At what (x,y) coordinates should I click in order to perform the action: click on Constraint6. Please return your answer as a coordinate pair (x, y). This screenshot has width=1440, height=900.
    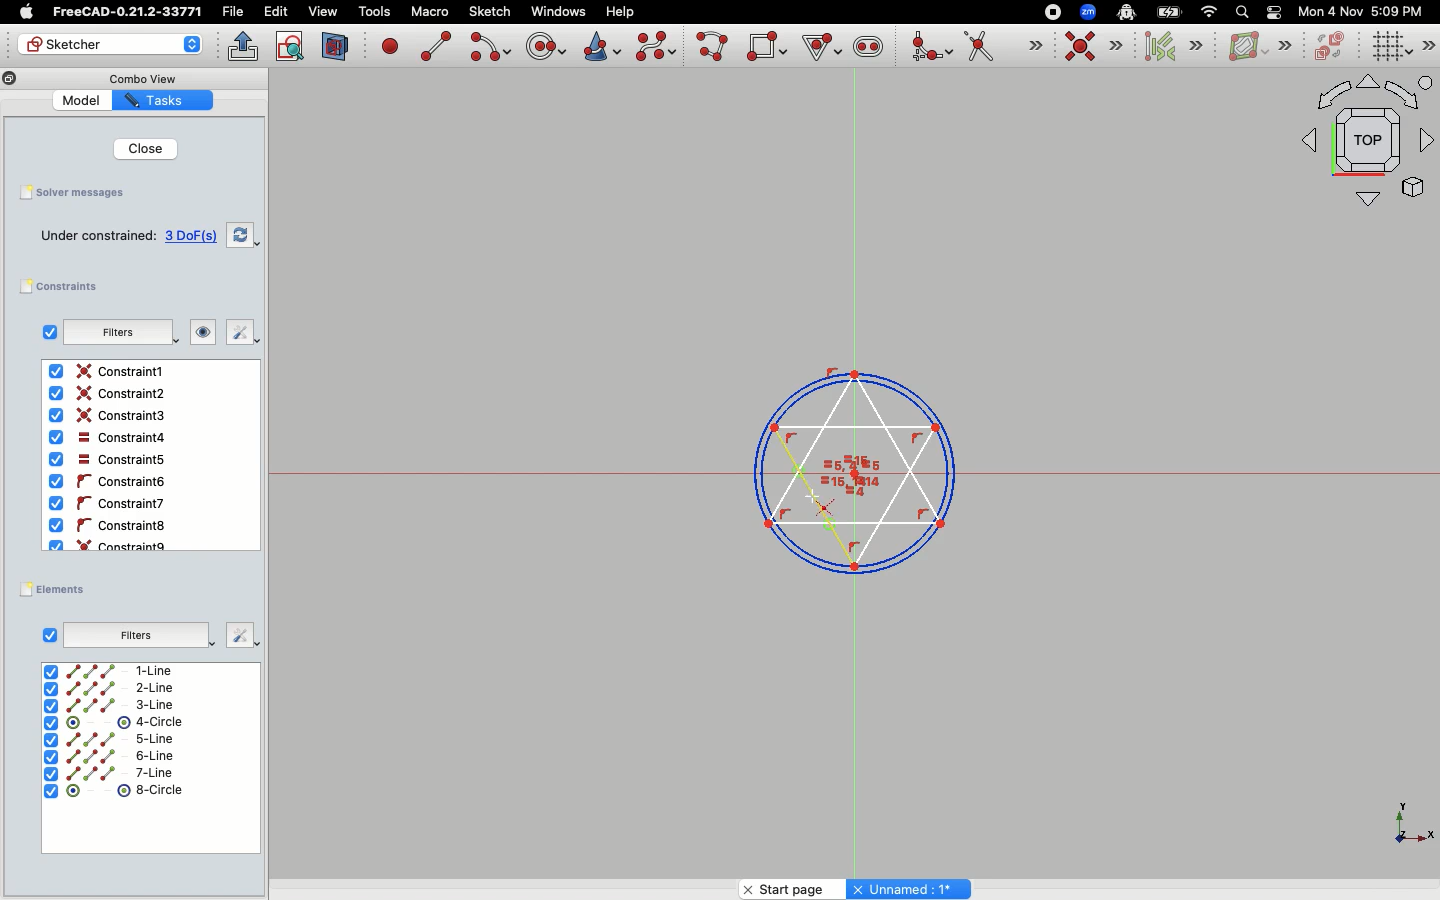
    Looking at the image, I should click on (112, 503).